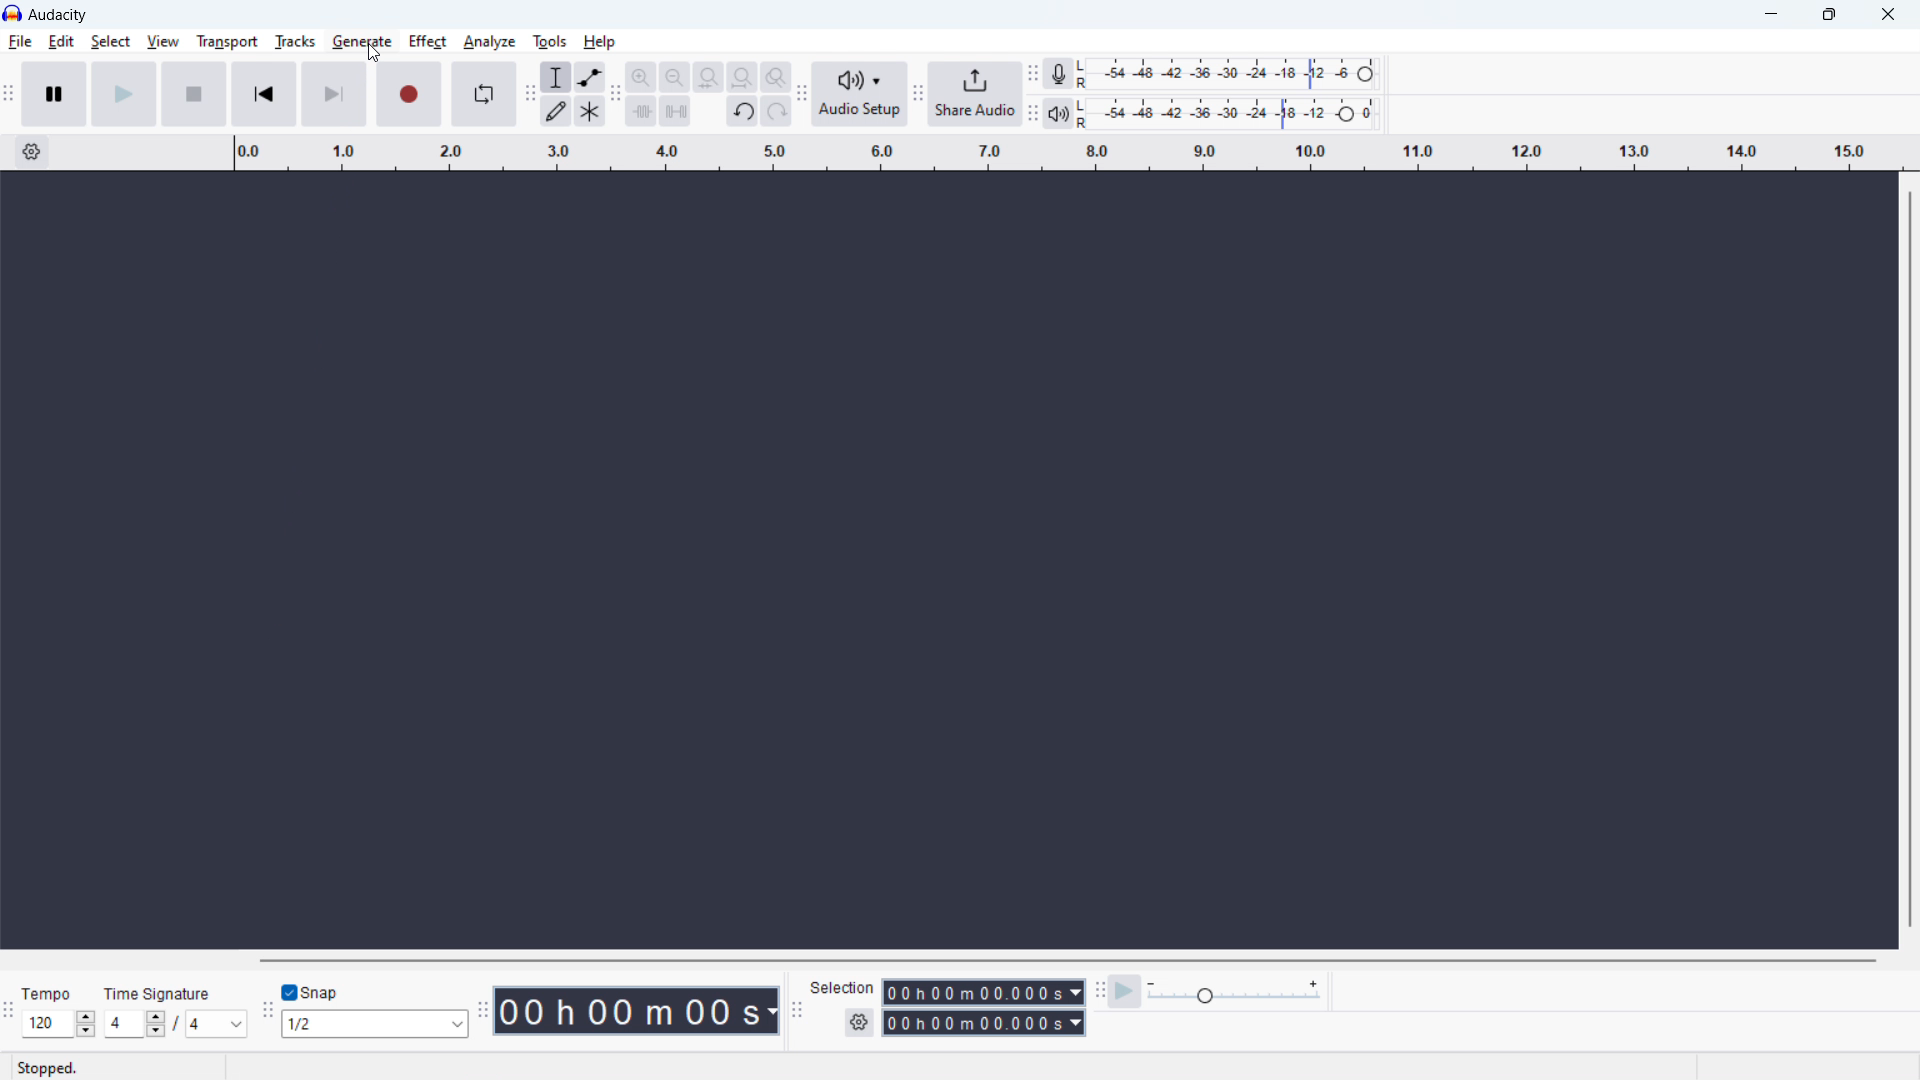  I want to click on selection tool, so click(557, 77).